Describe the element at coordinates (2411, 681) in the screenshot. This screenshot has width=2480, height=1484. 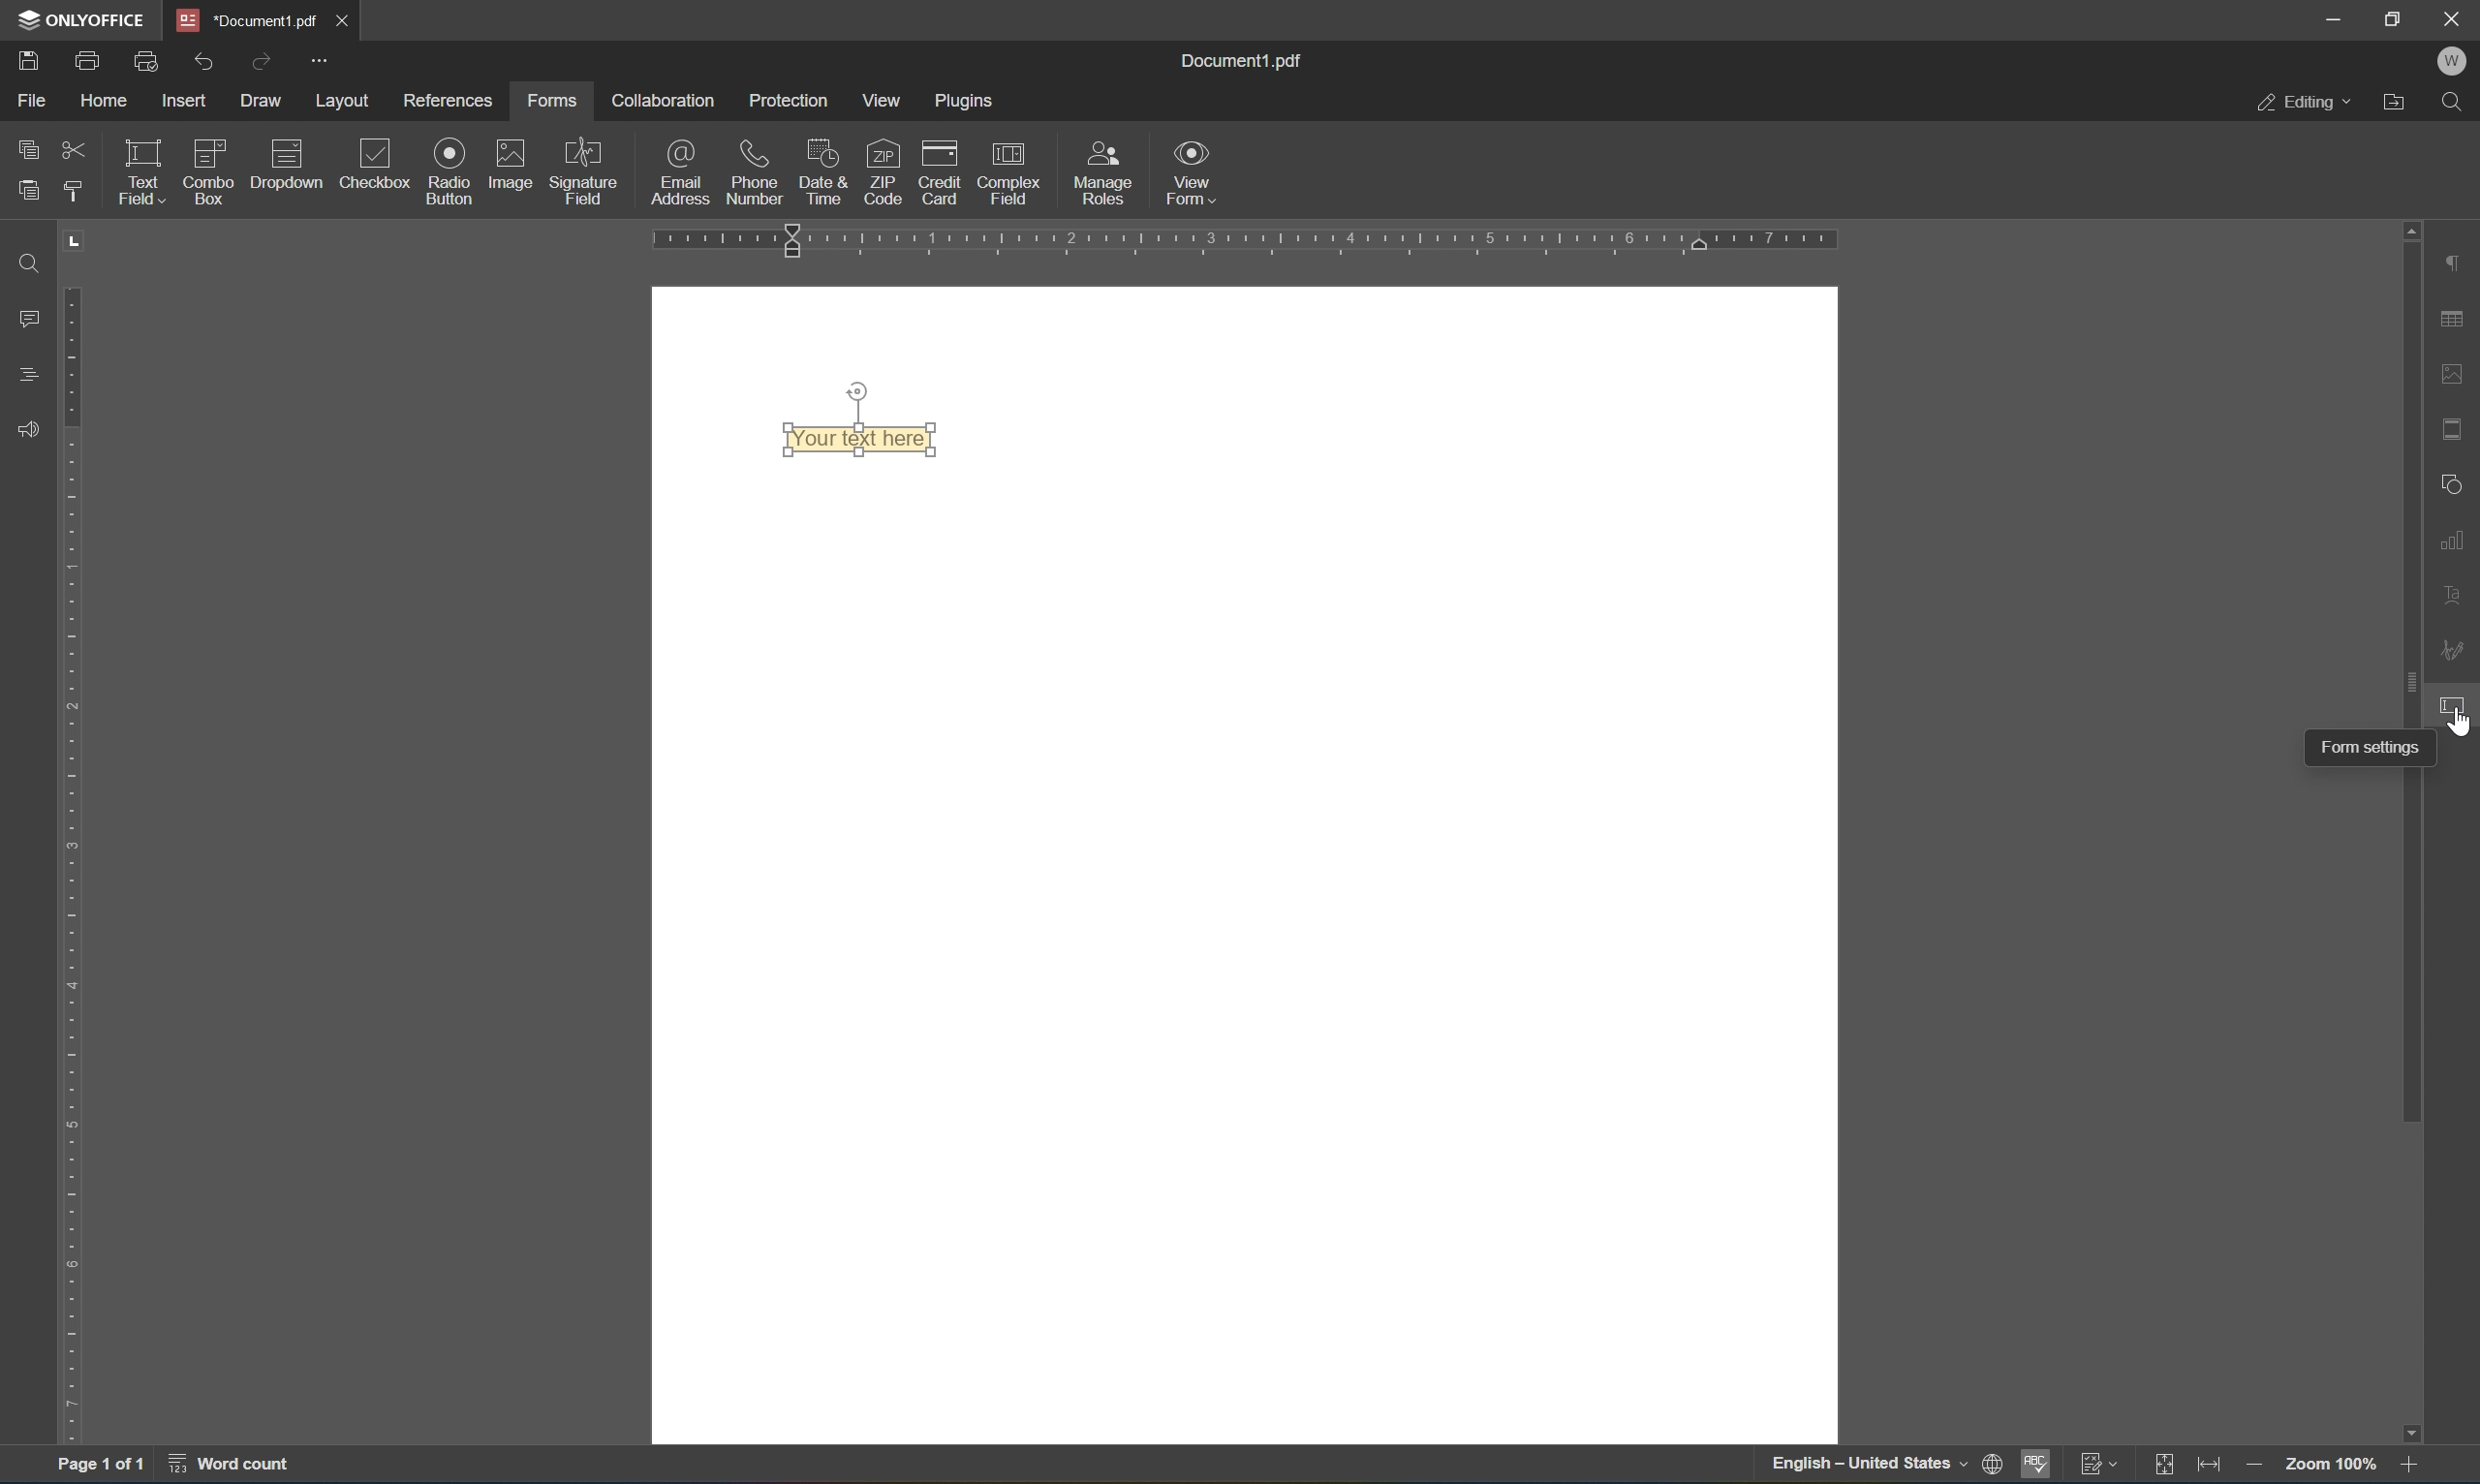
I see `scroll bar` at that location.